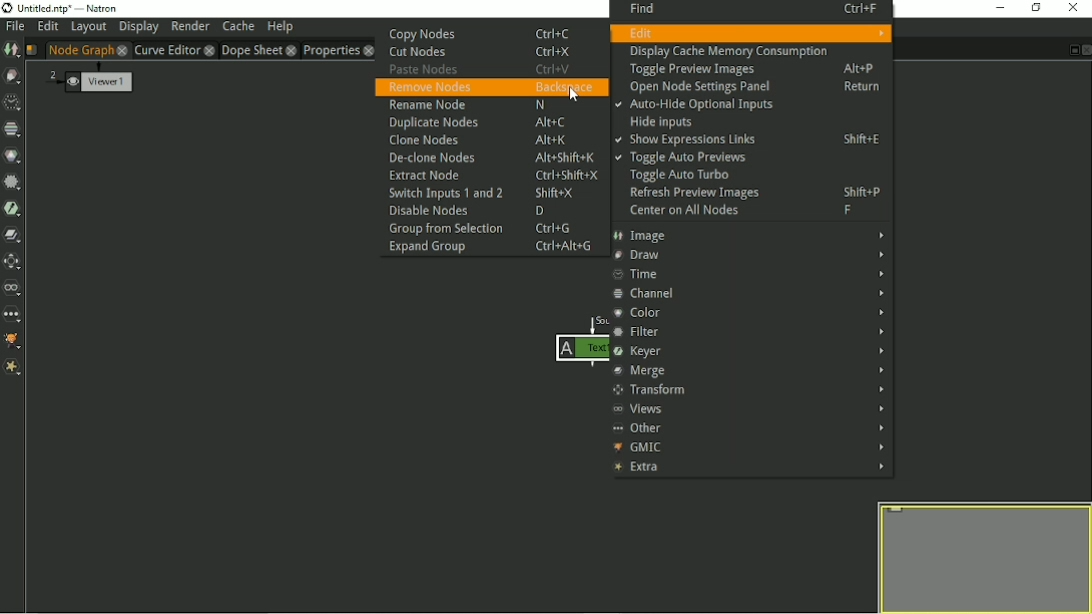 Image resolution: width=1092 pixels, height=614 pixels. I want to click on Transform, so click(14, 262).